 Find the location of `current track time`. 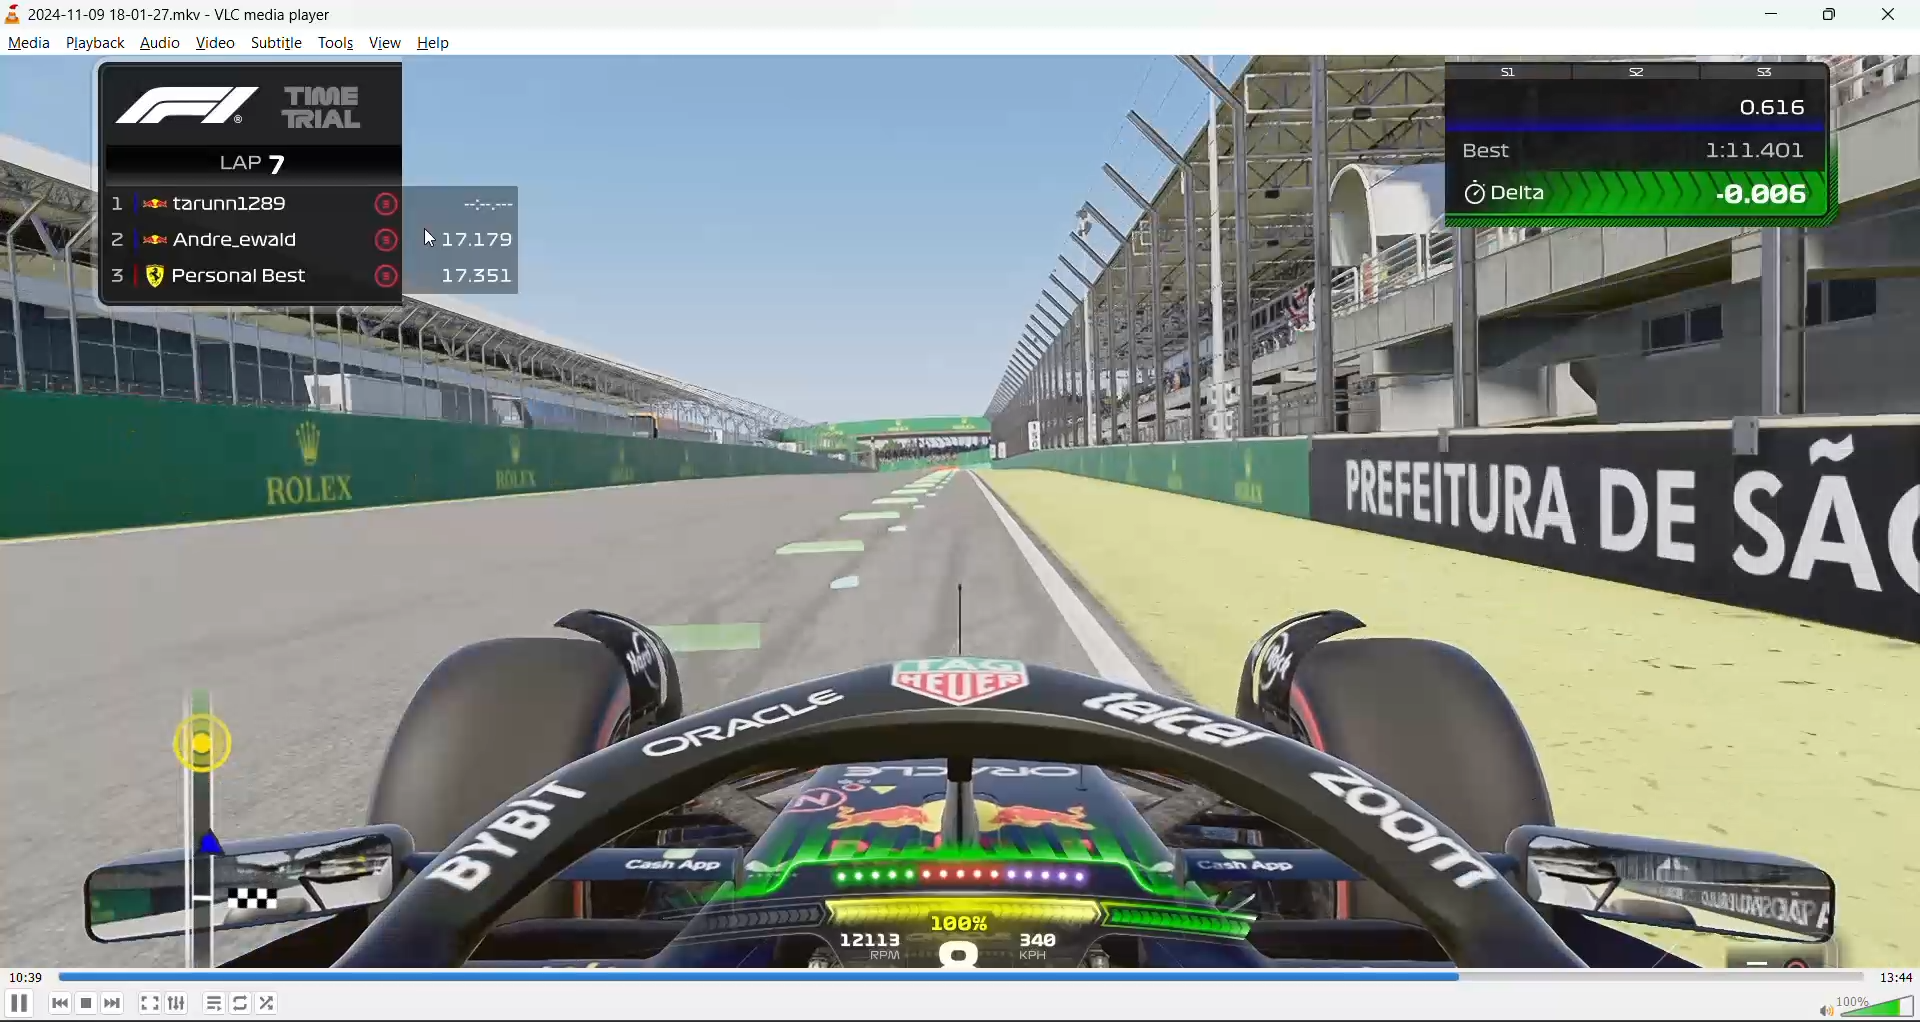

current track time is located at coordinates (25, 975).